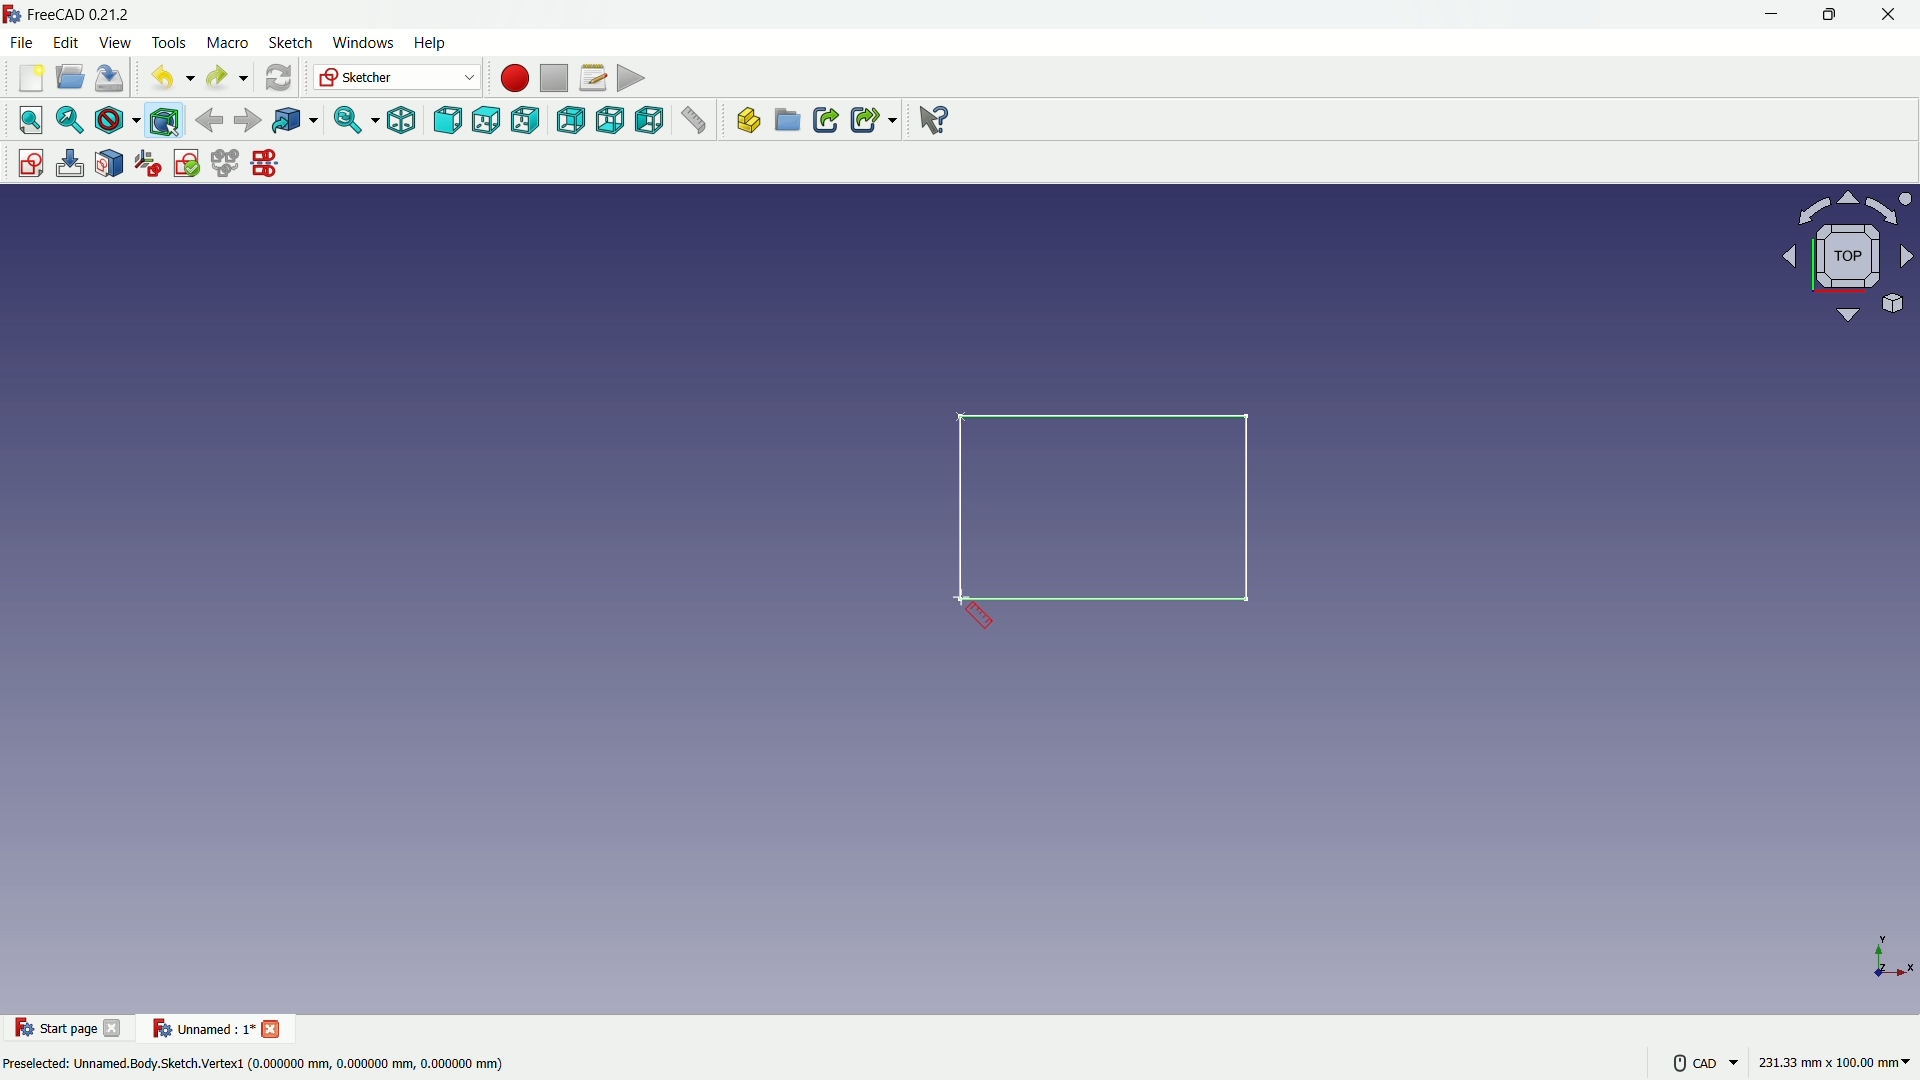 The image size is (1920, 1080). Describe the element at coordinates (247, 120) in the screenshot. I see `forward` at that location.